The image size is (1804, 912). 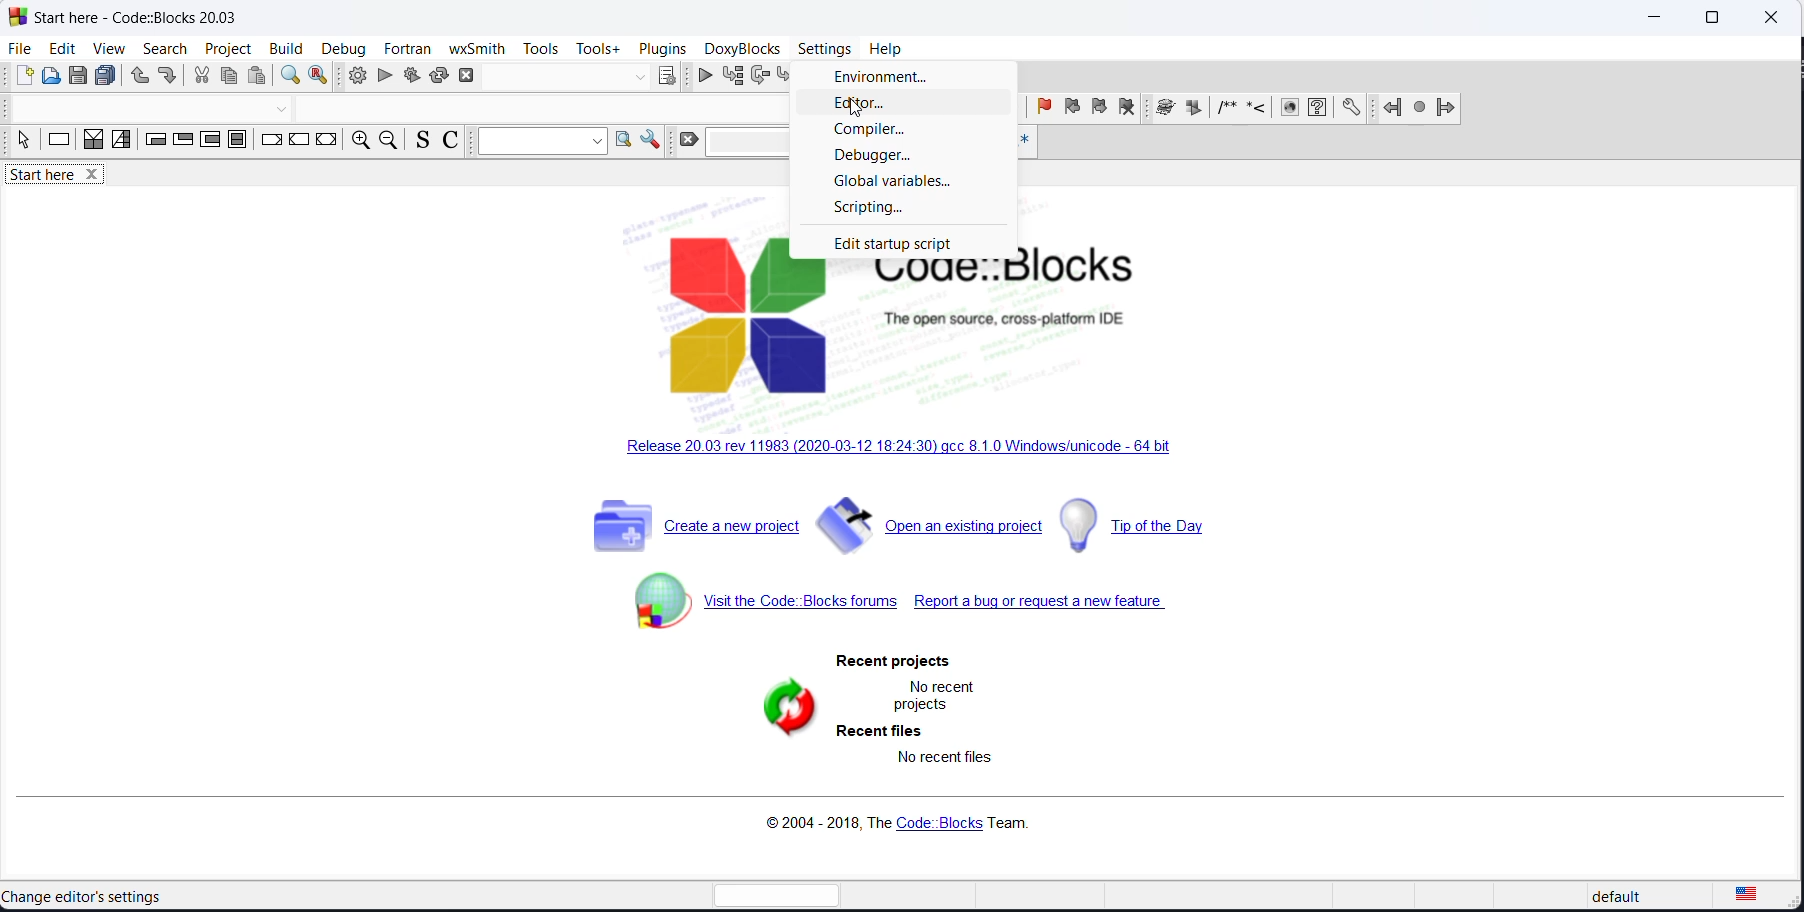 What do you see at coordinates (1710, 18) in the screenshot?
I see `maximize` at bounding box center [1710, 18].